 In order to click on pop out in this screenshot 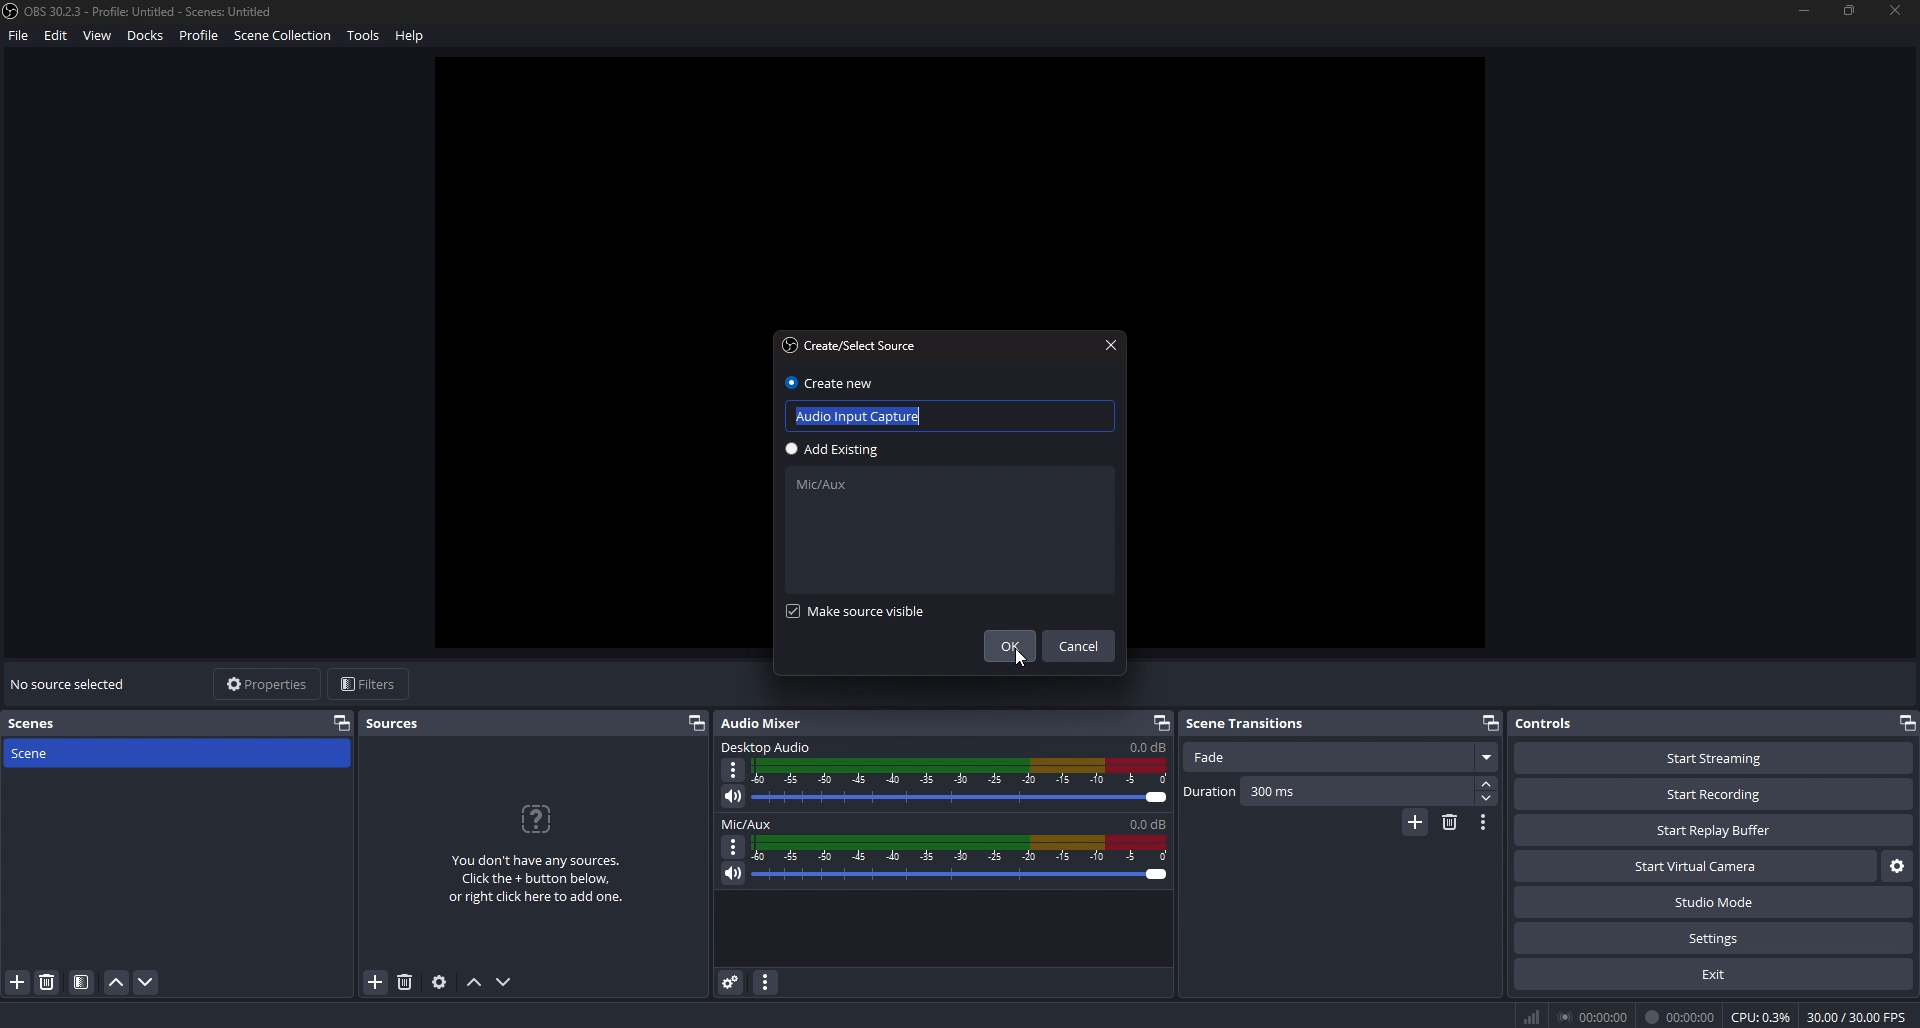, I will do `click(1159, 722)`.